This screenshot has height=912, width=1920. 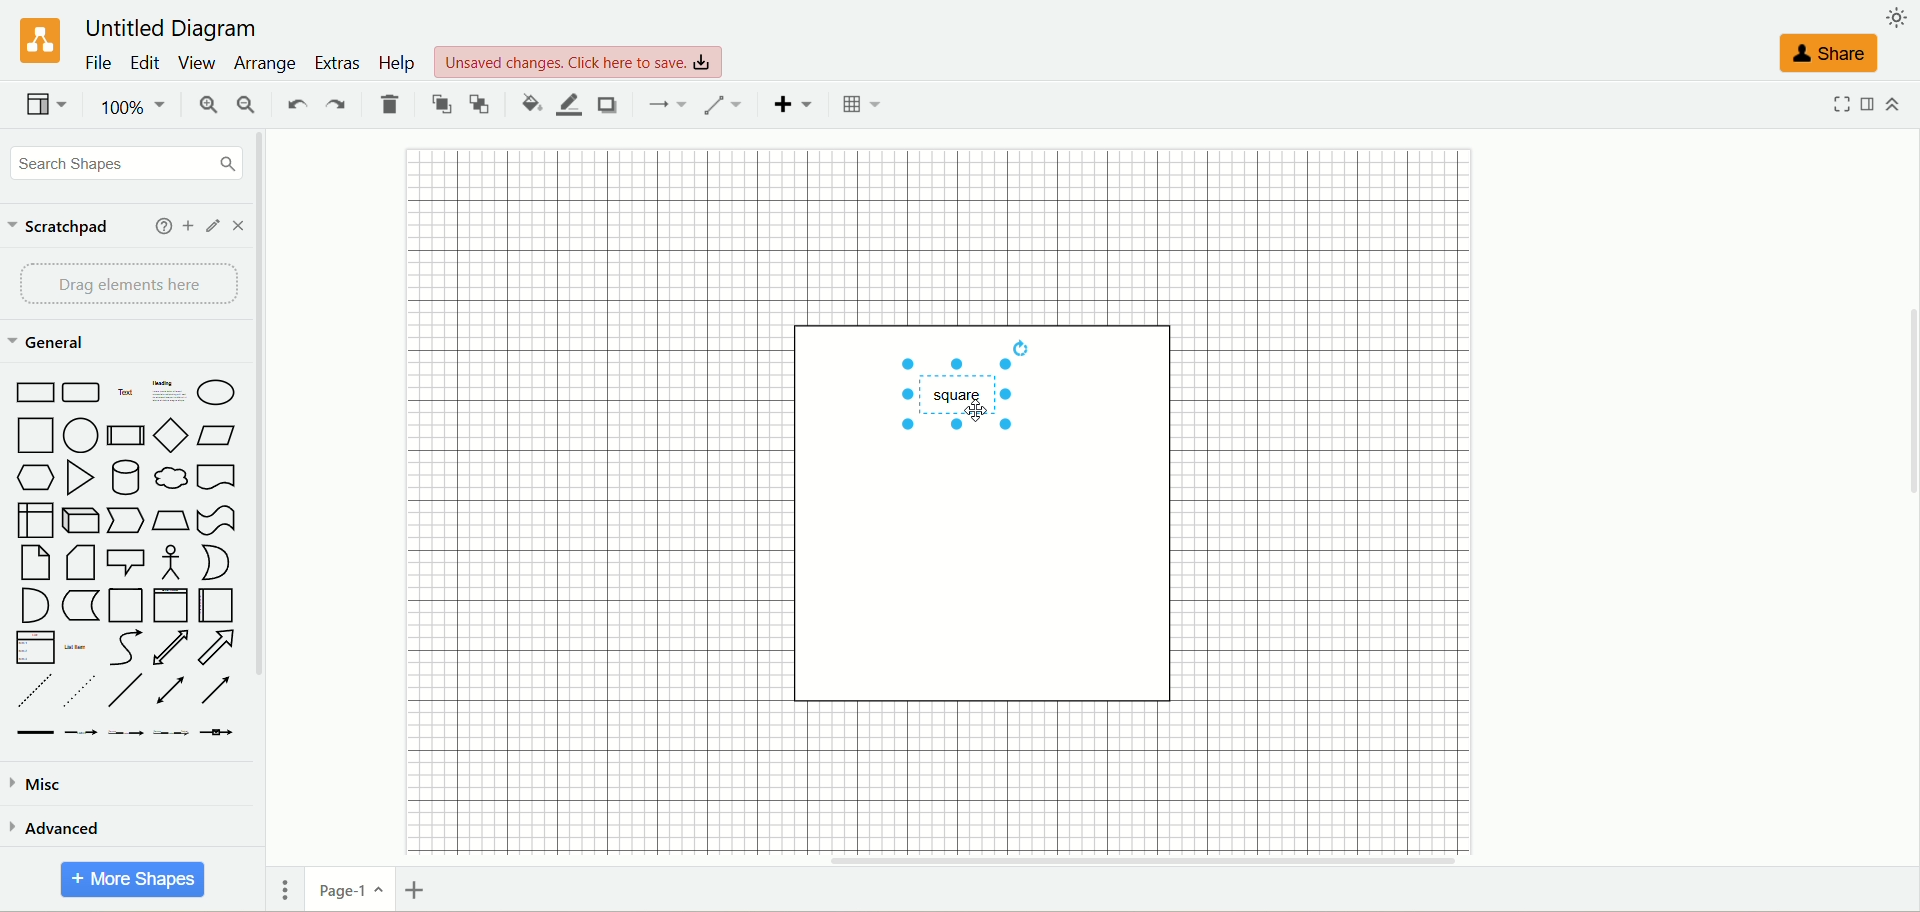 What do you see at coordinates (38, 42) in the screenshot?
I see `logo` at bounding box center [38, 42].